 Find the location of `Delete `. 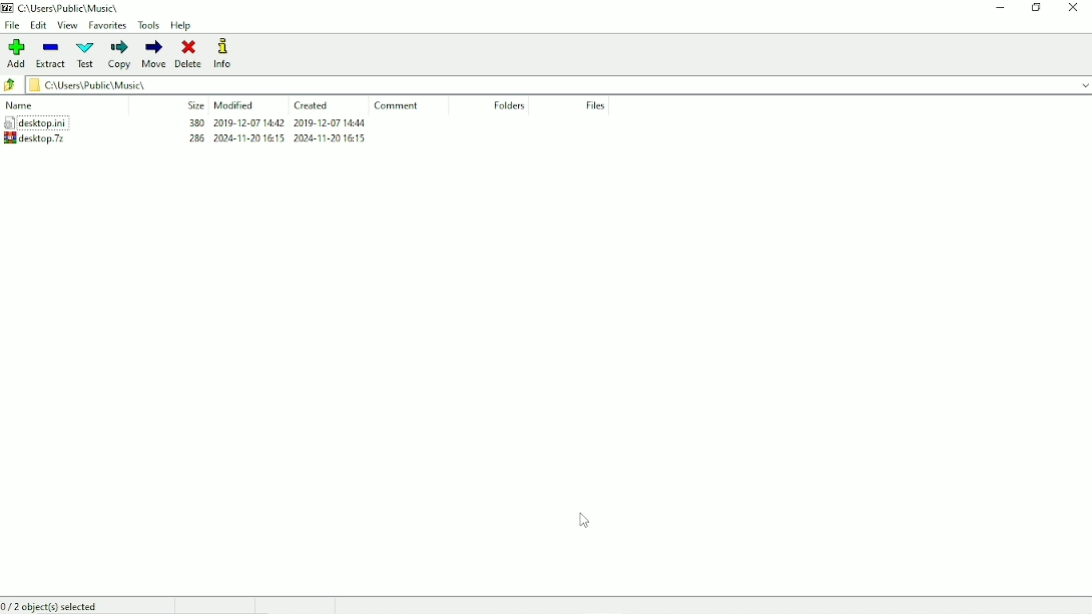

Delete  is located at coordinates (190, 54).